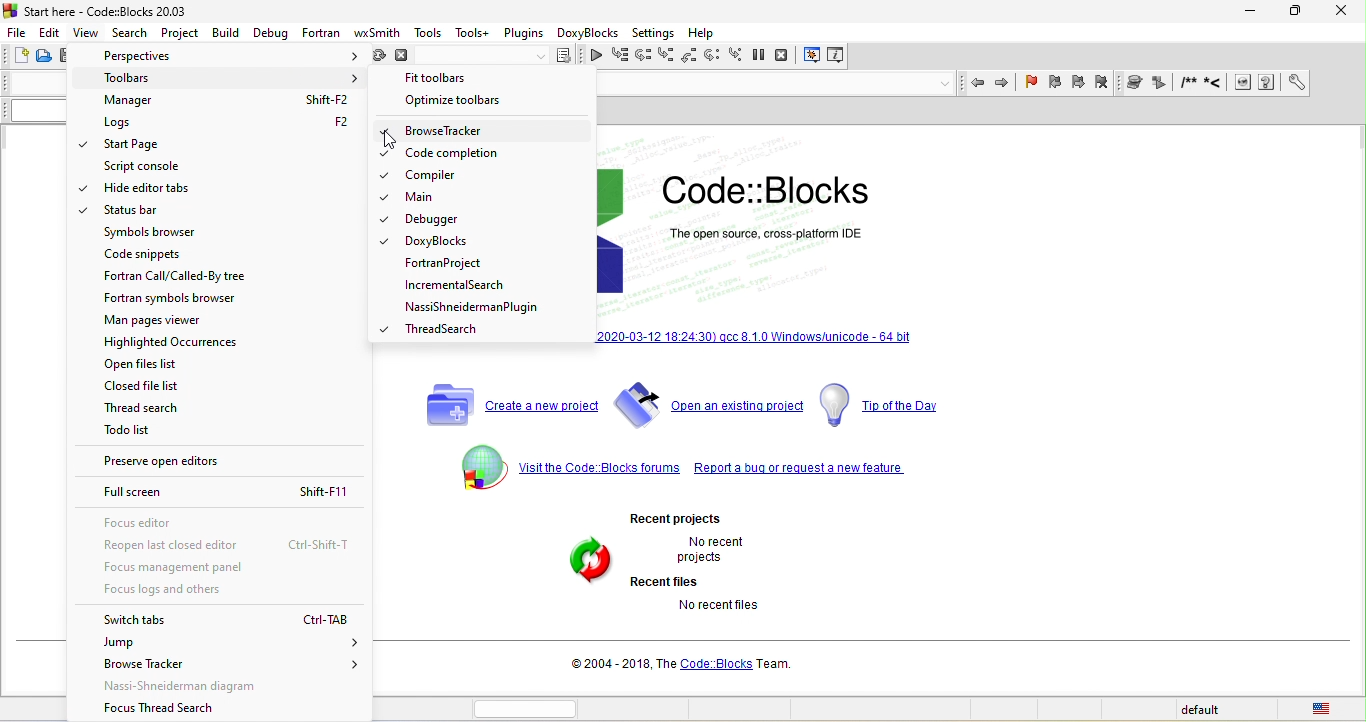  I want to click on no recent projects, so click(706, 551).